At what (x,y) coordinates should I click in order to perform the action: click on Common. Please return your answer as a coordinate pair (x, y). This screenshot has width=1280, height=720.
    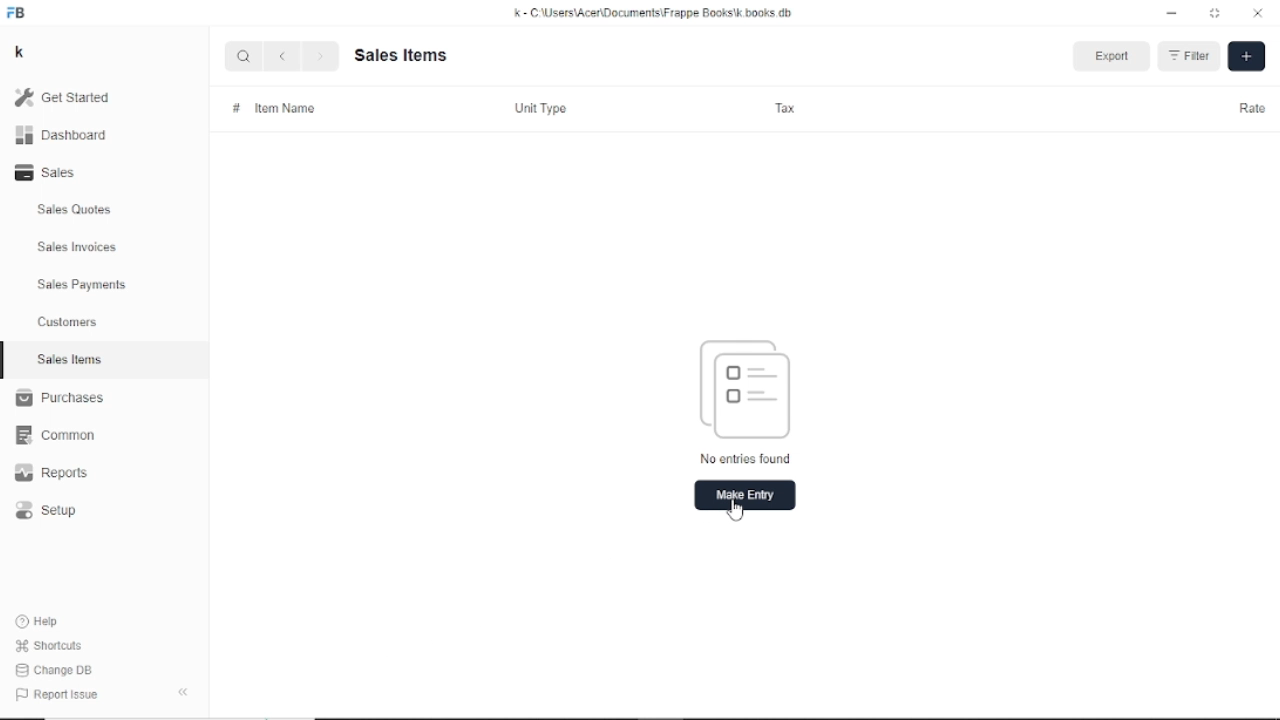
    Looking at the image, I should click on (55, 436).